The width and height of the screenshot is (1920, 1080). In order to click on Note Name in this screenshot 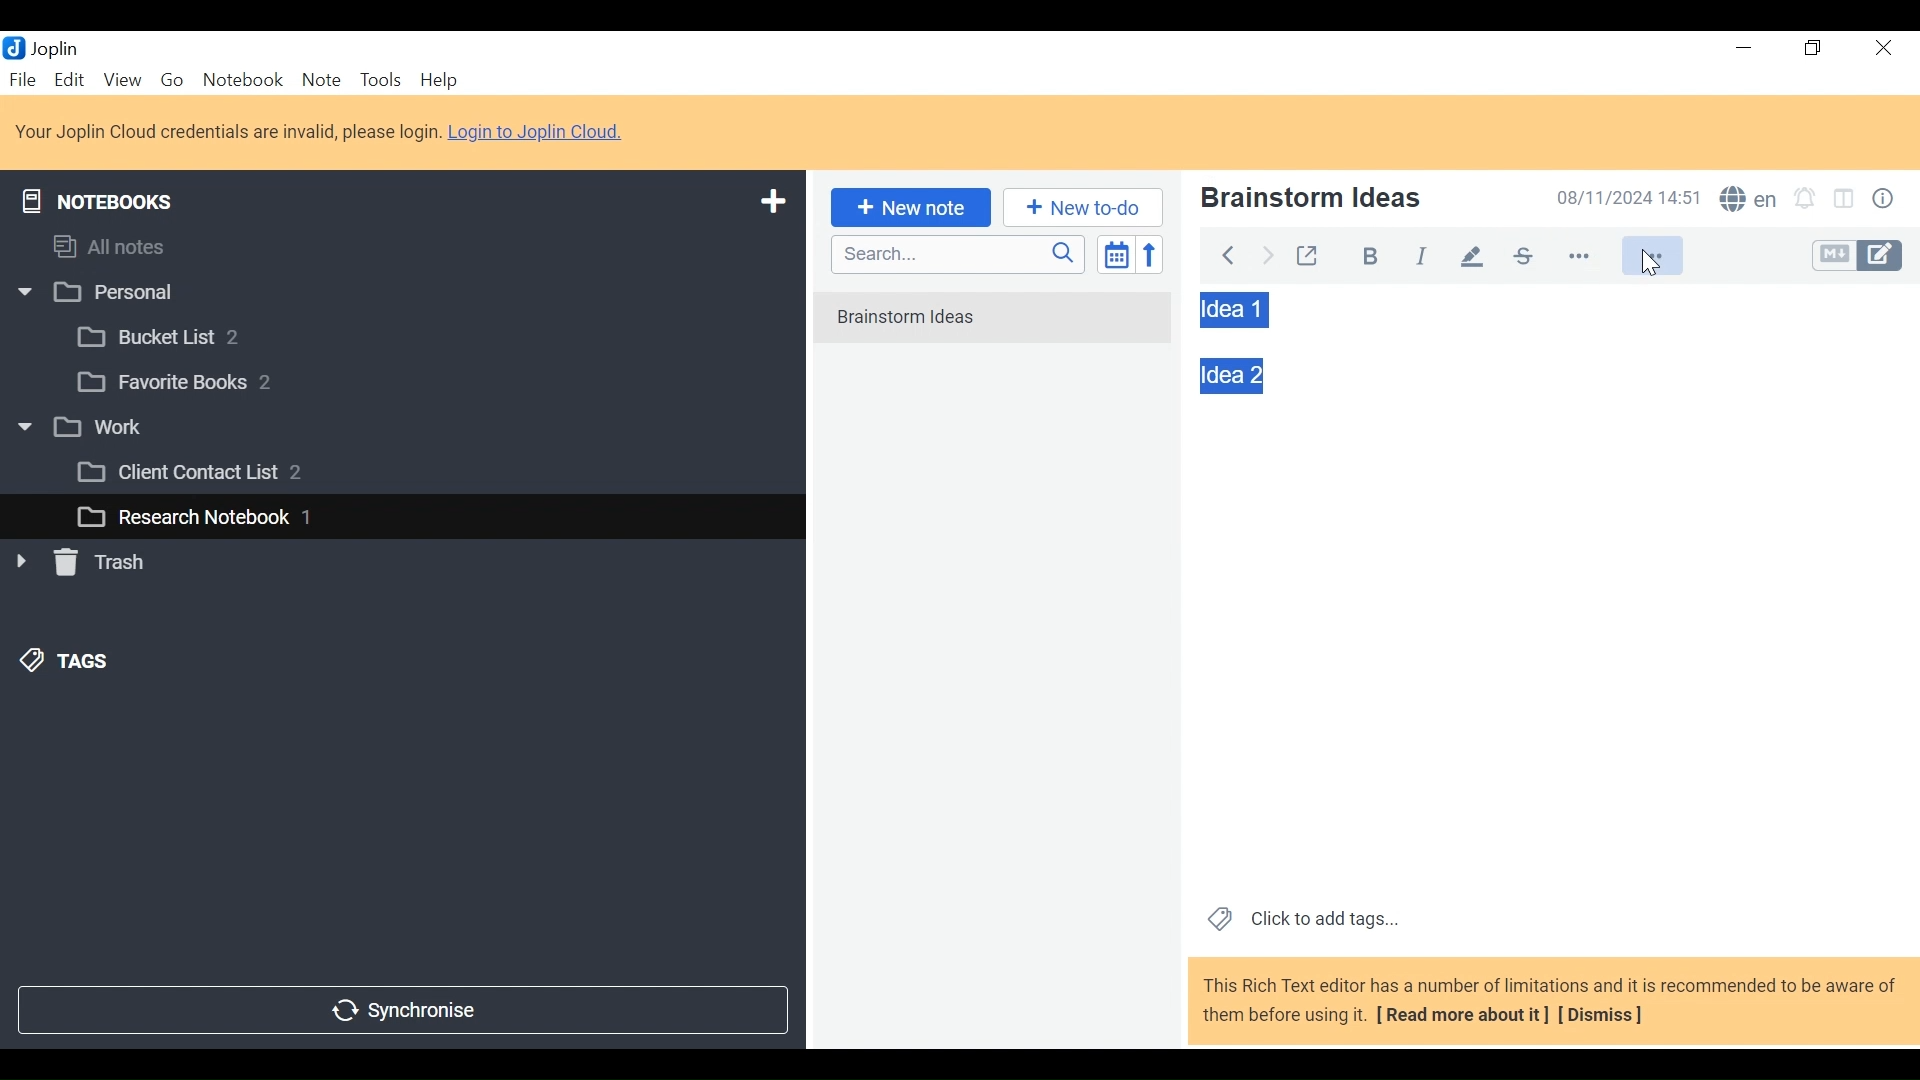, I will do `click(1353, 200)`.